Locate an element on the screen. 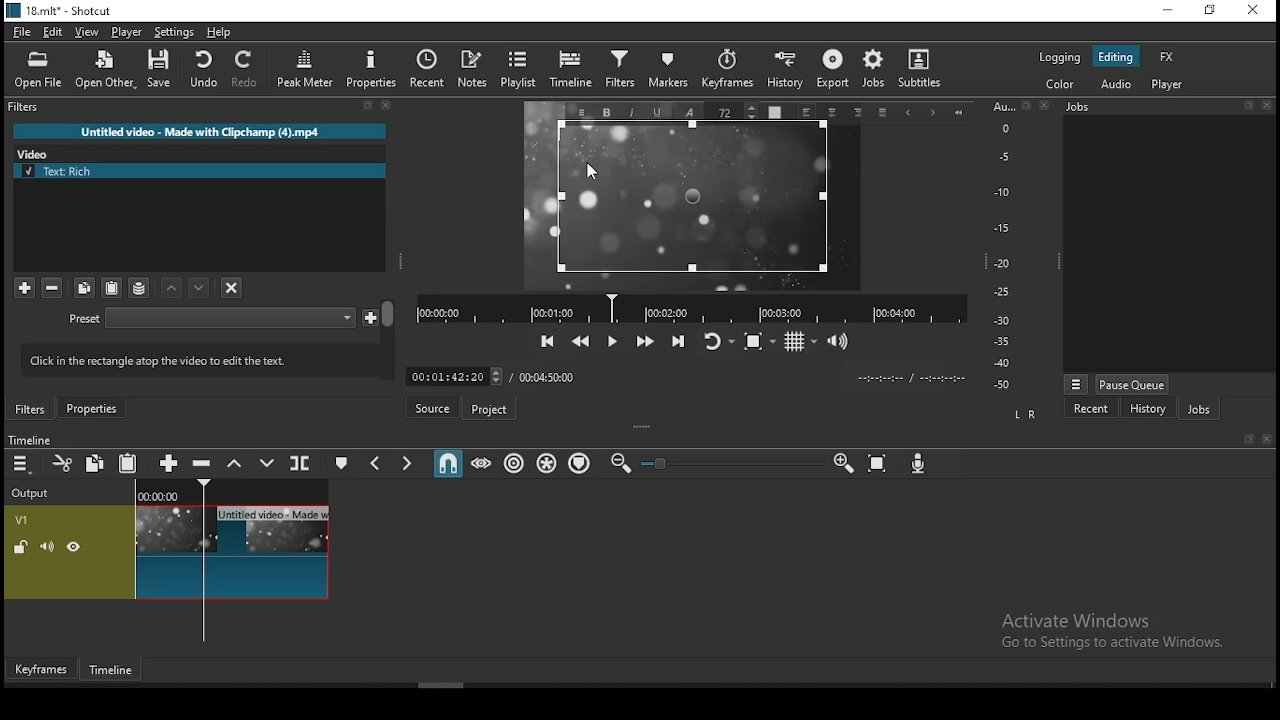 The width and height of the screenshot is (1280, 720). peak meter is located at coordinates (305, 68).